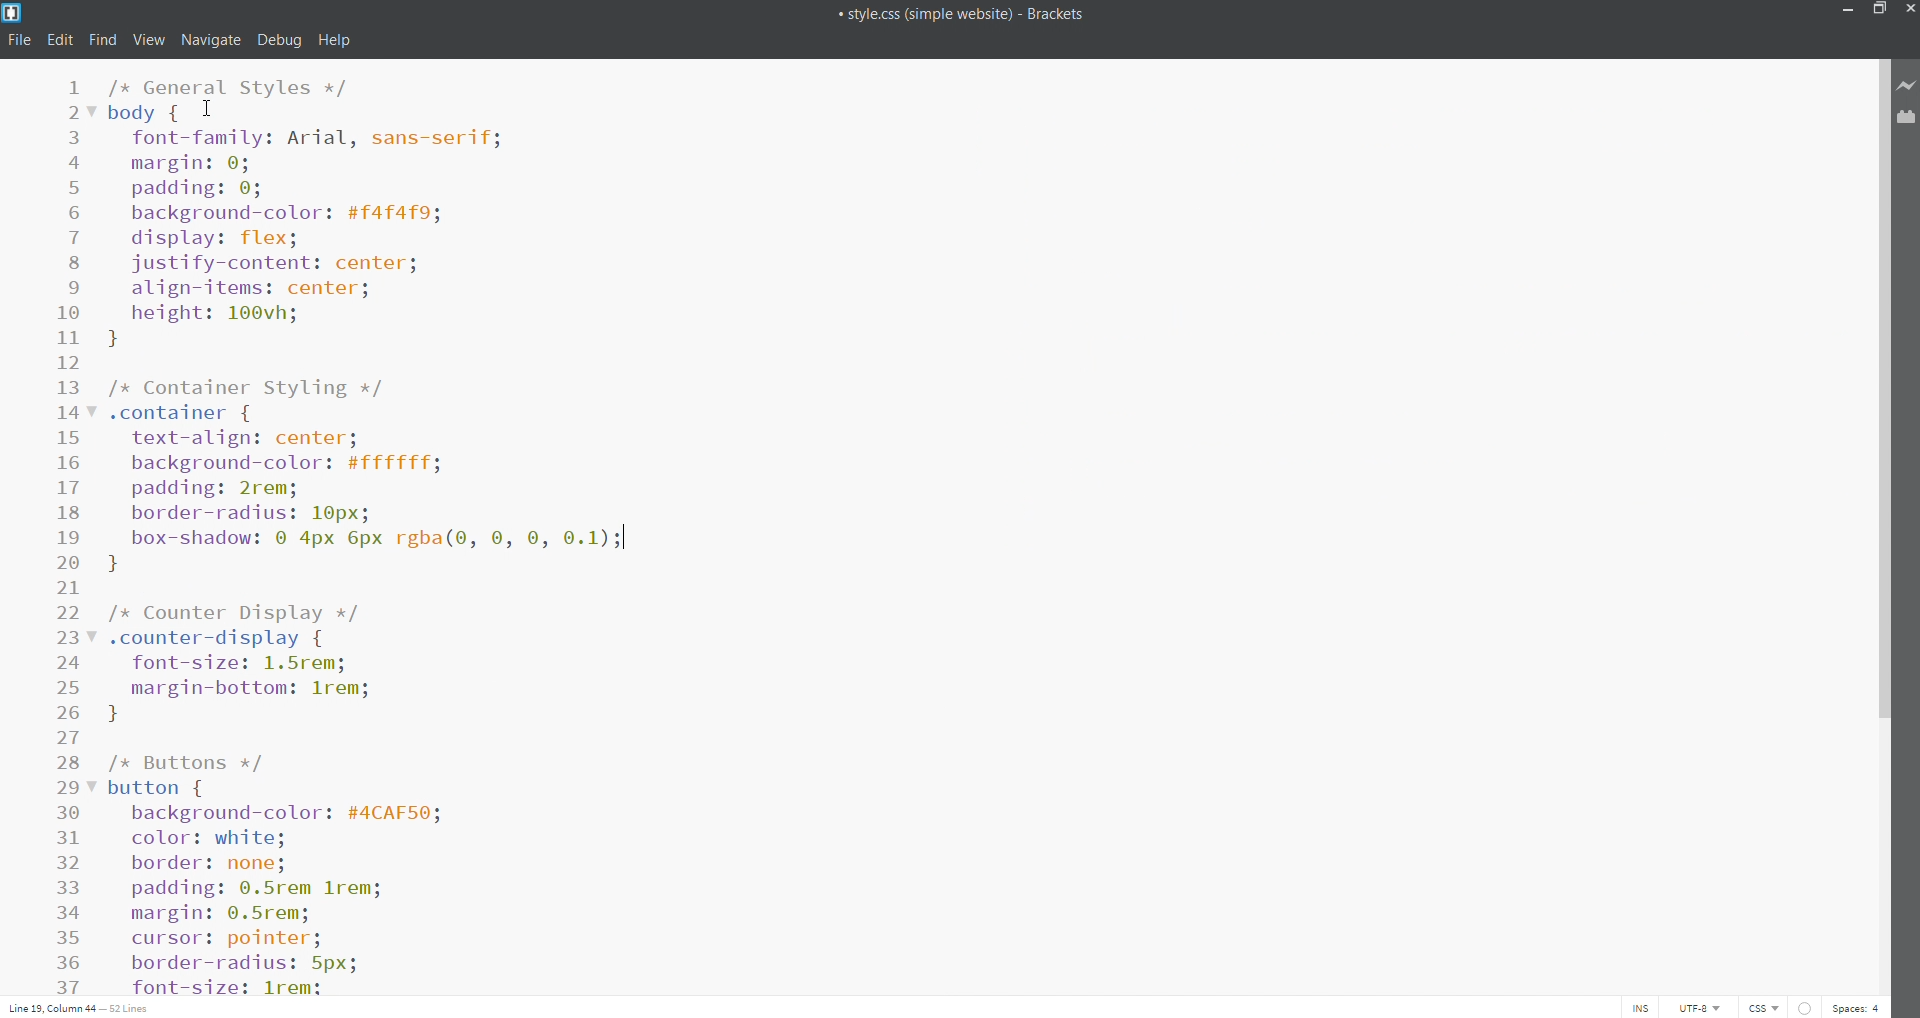 The height and width of the screenshot is (1018, 1920). Describe the element at coordinates (60, 37) in the screenshot. I see `edit` at that location.